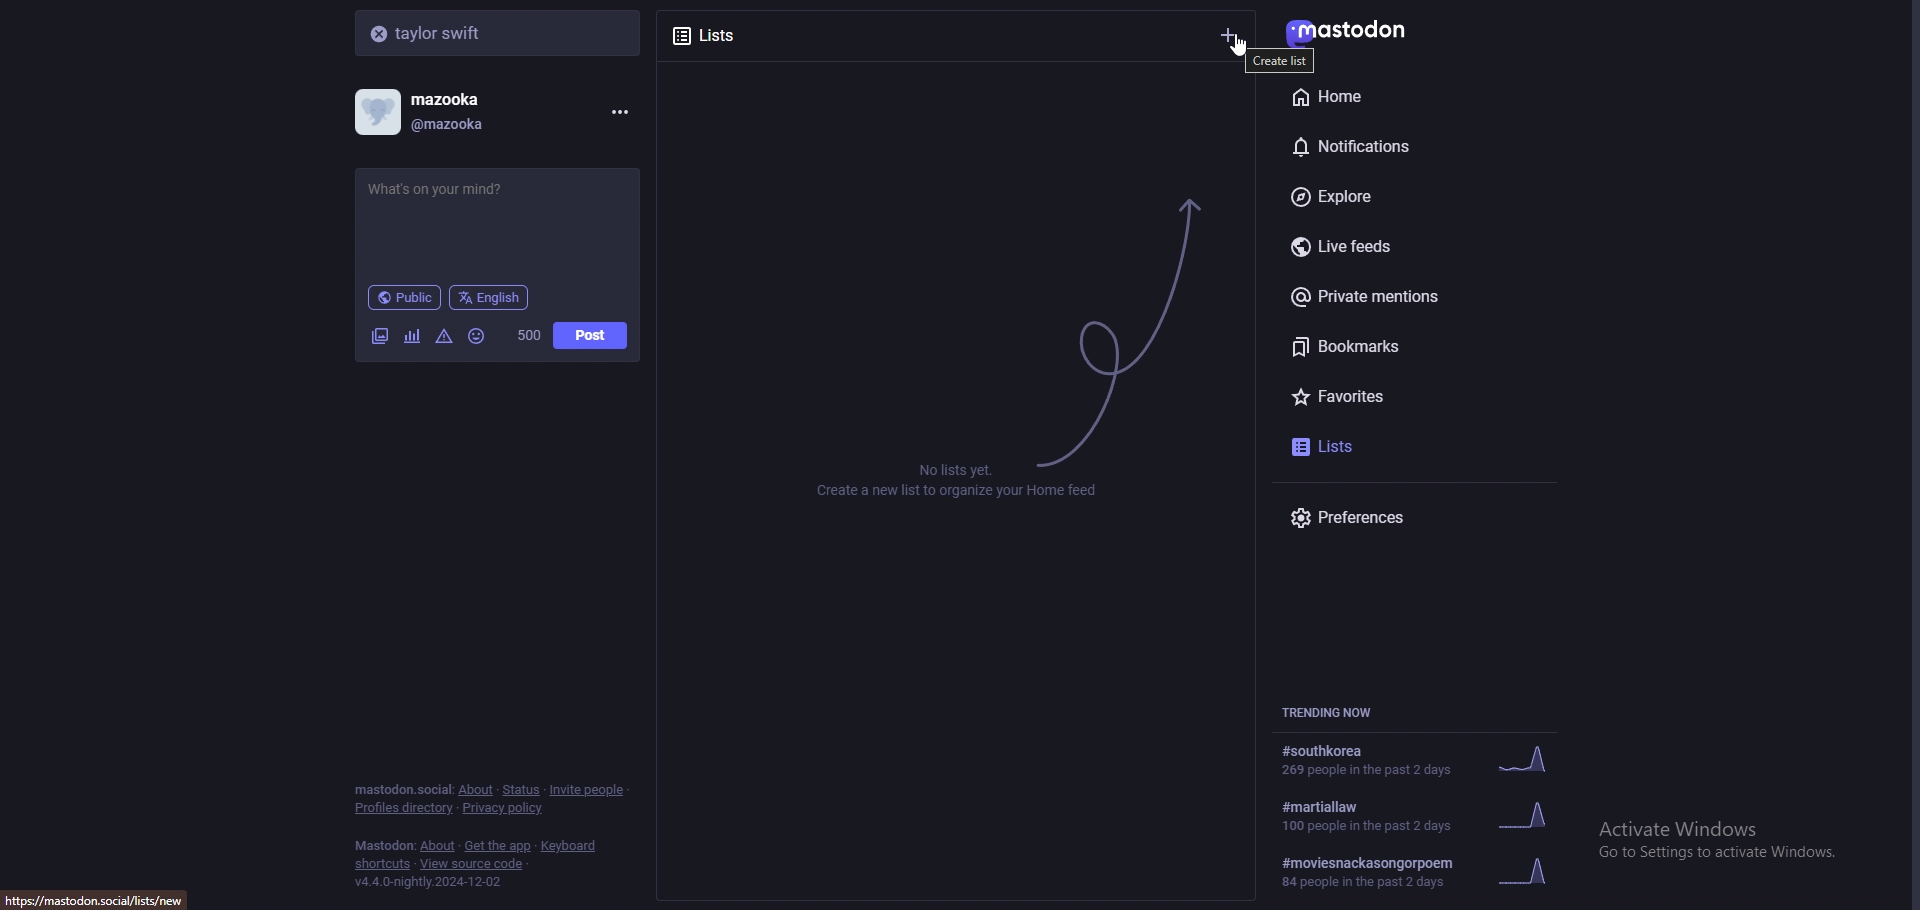  Describe the element at coordinates (1394, 143) in the screenshot. I see `notifications` at that location.